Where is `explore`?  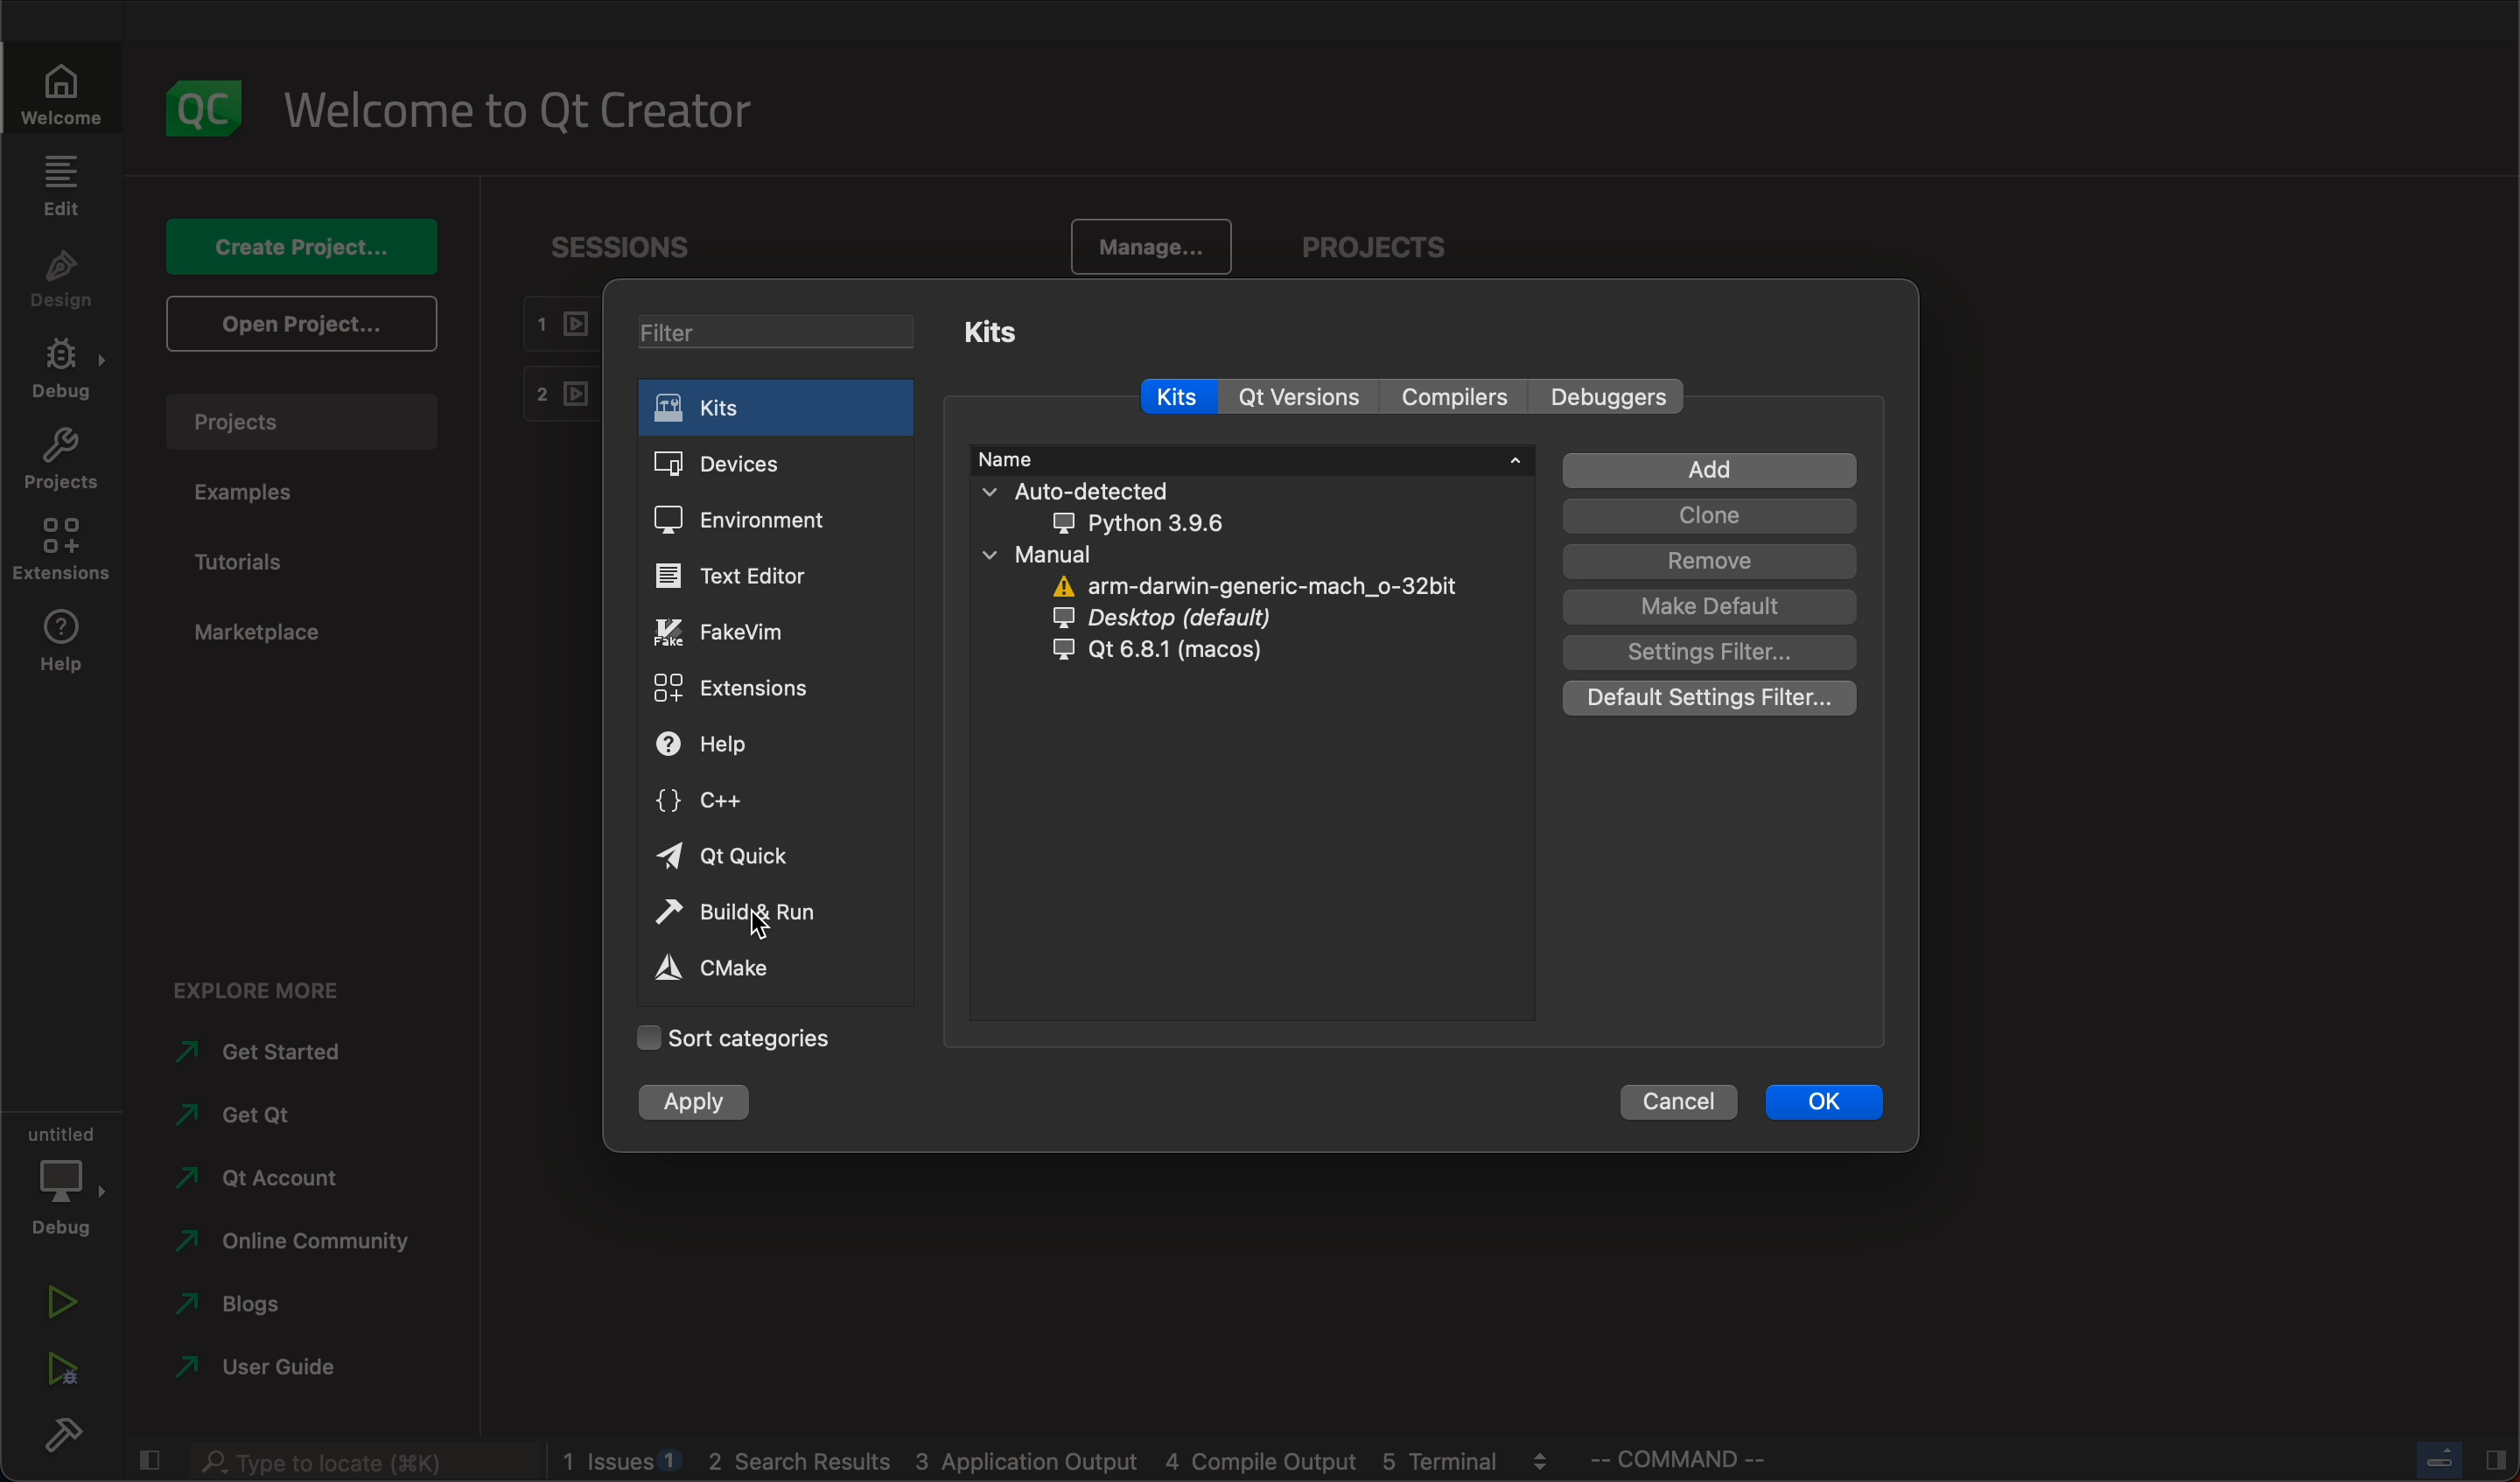 explore is located at coordinates (262, 989).